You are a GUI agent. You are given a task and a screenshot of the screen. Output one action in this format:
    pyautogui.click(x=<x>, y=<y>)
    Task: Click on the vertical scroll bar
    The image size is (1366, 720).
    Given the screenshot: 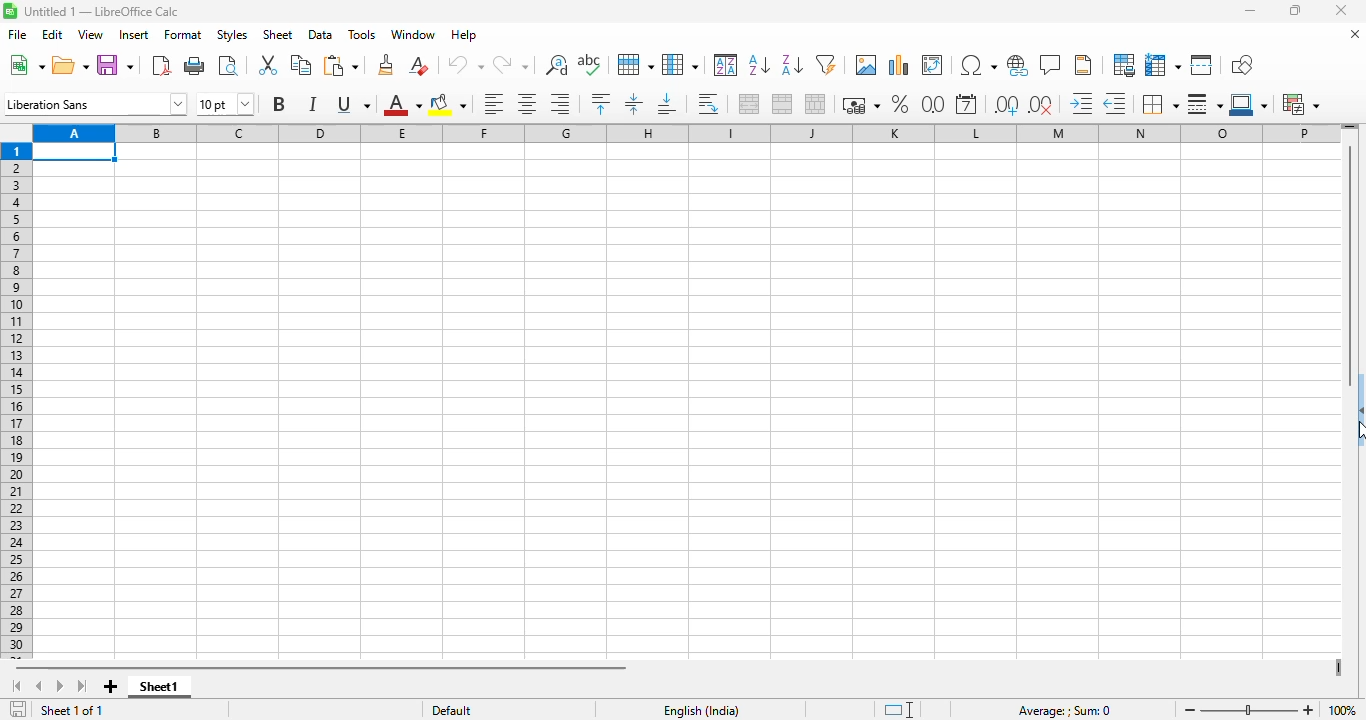 What is the action you would take?
    pyautogui.click(x=1349, y=266)
    